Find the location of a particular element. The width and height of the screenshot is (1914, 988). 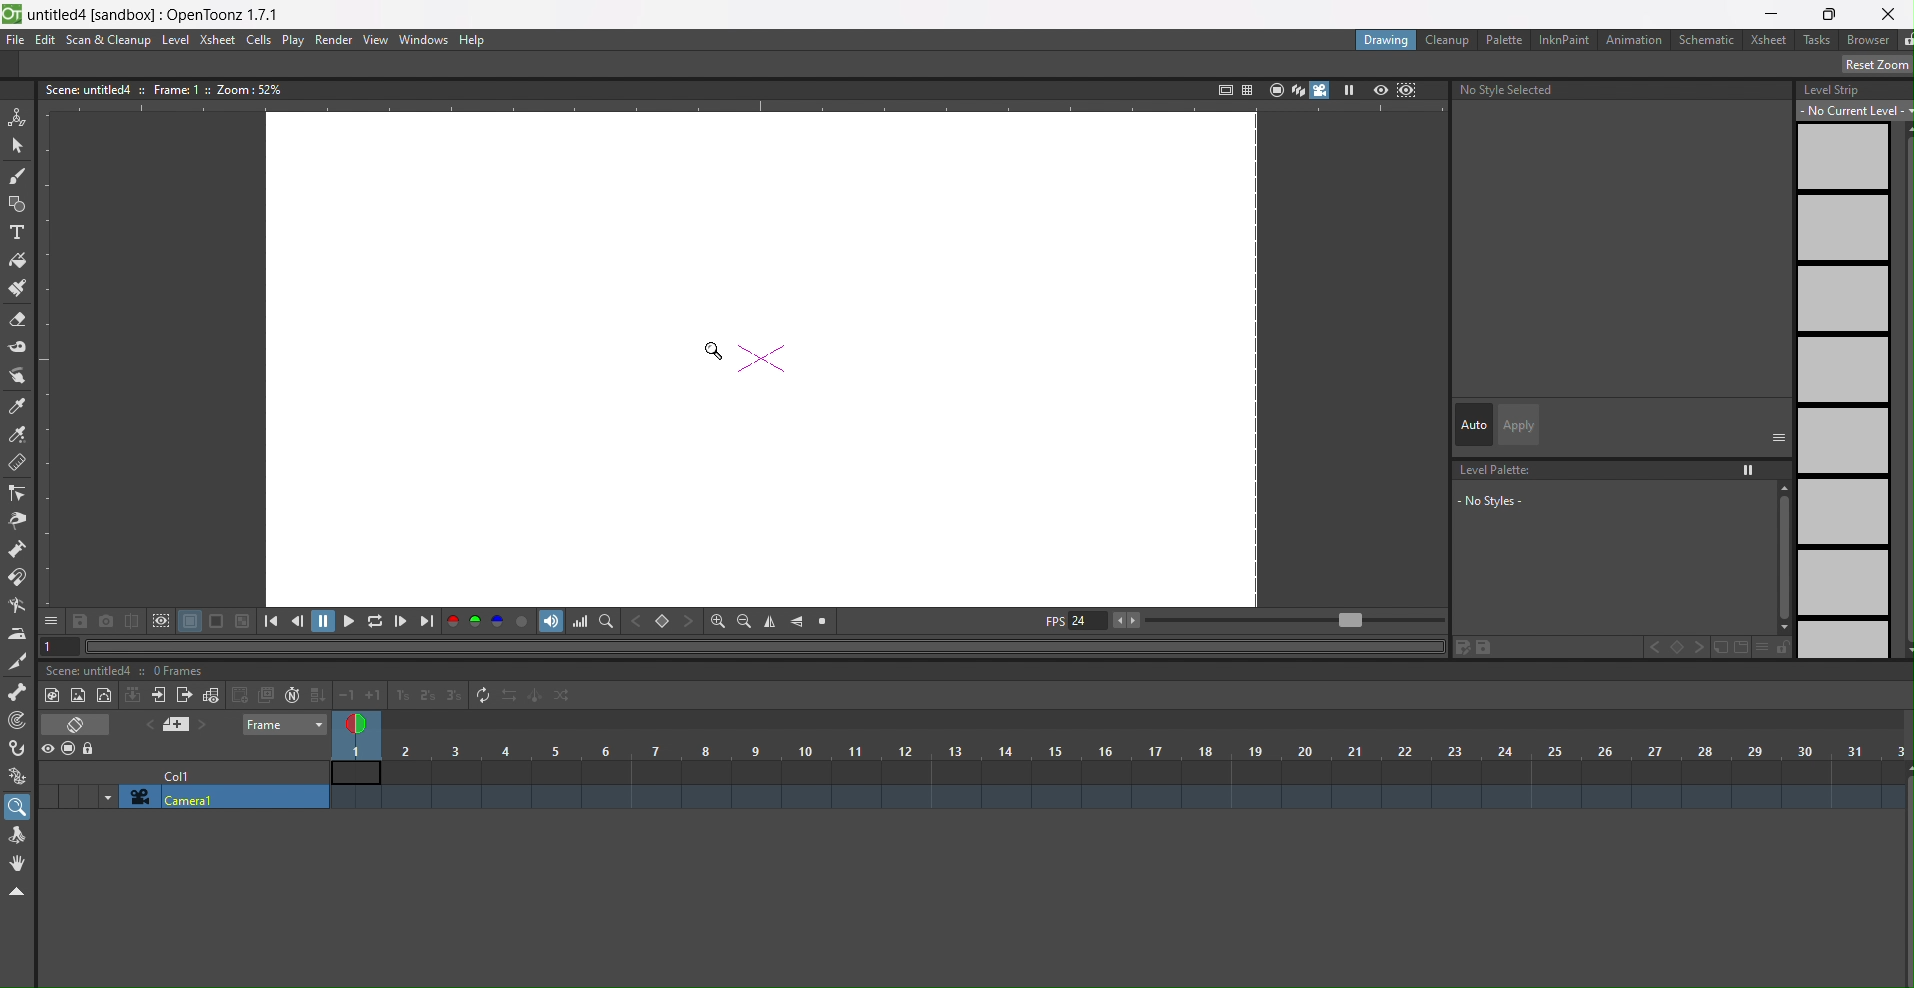

 is located at coordinates (18, 406).